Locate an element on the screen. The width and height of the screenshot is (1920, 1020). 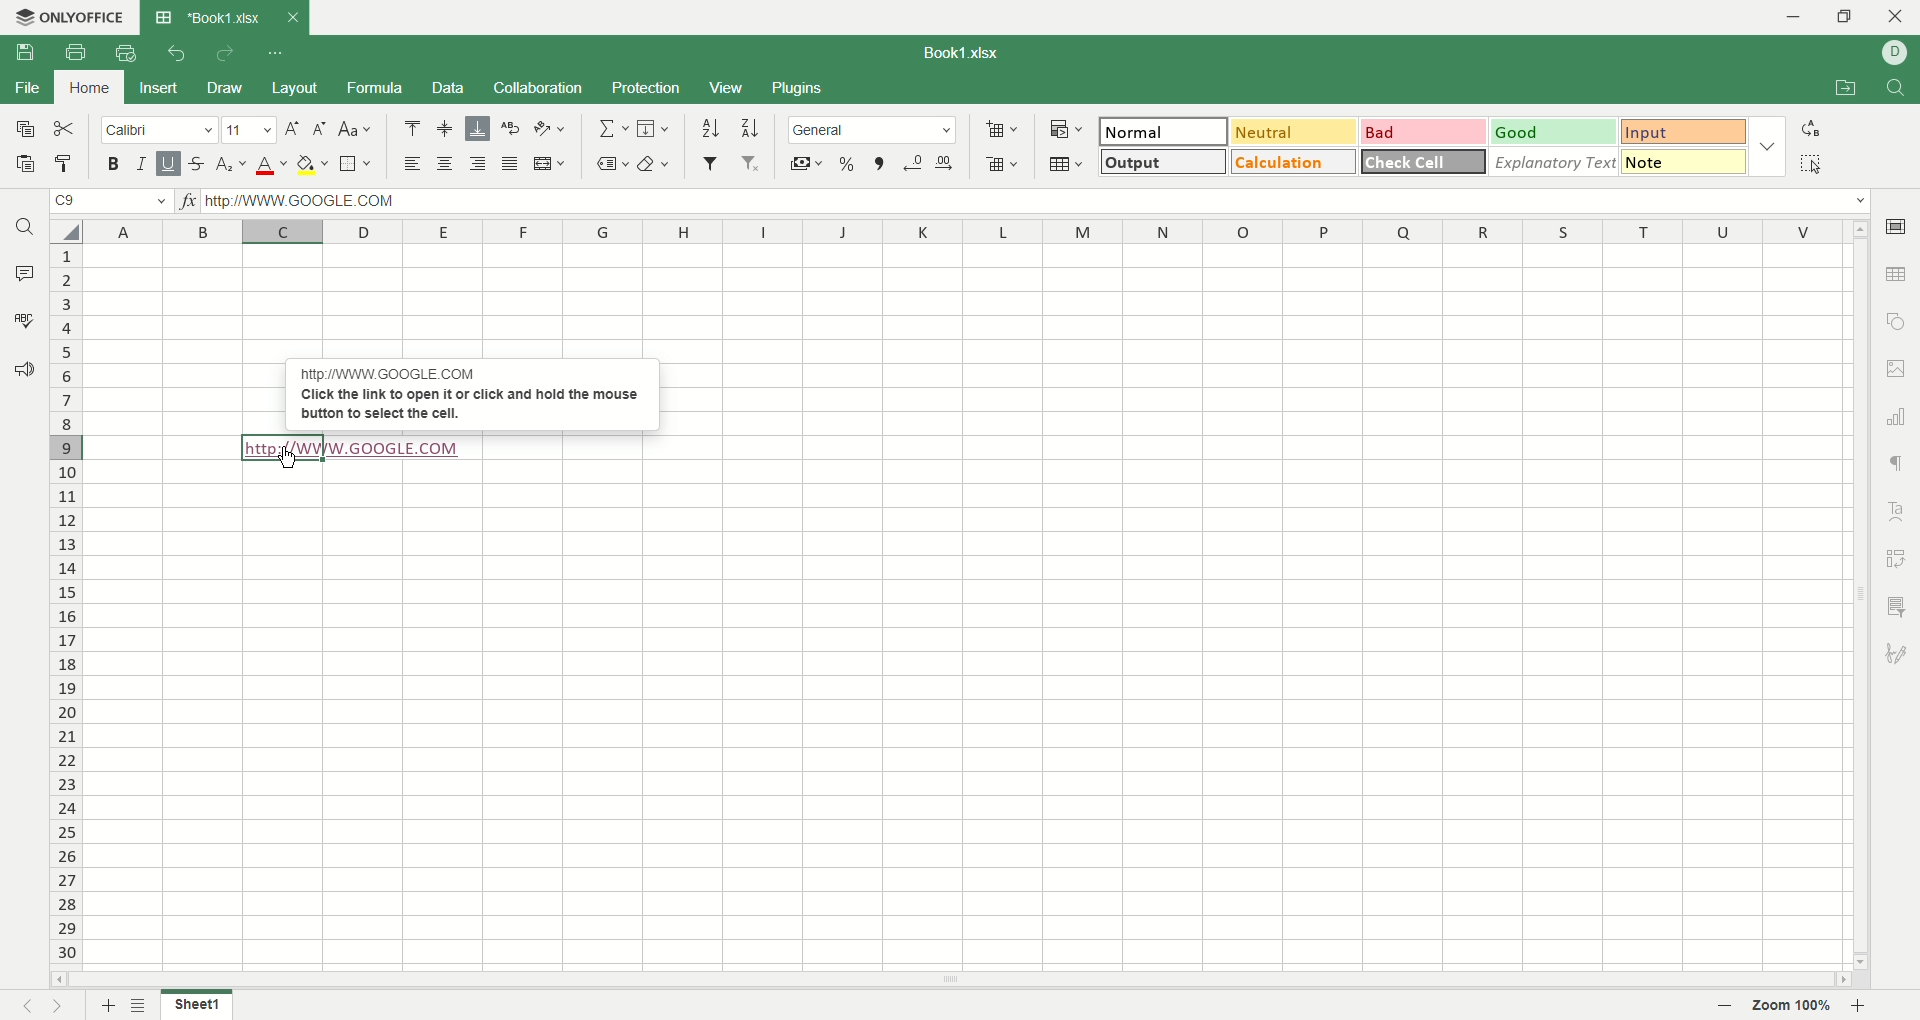
check cell is located at coordinates (1422, 162).